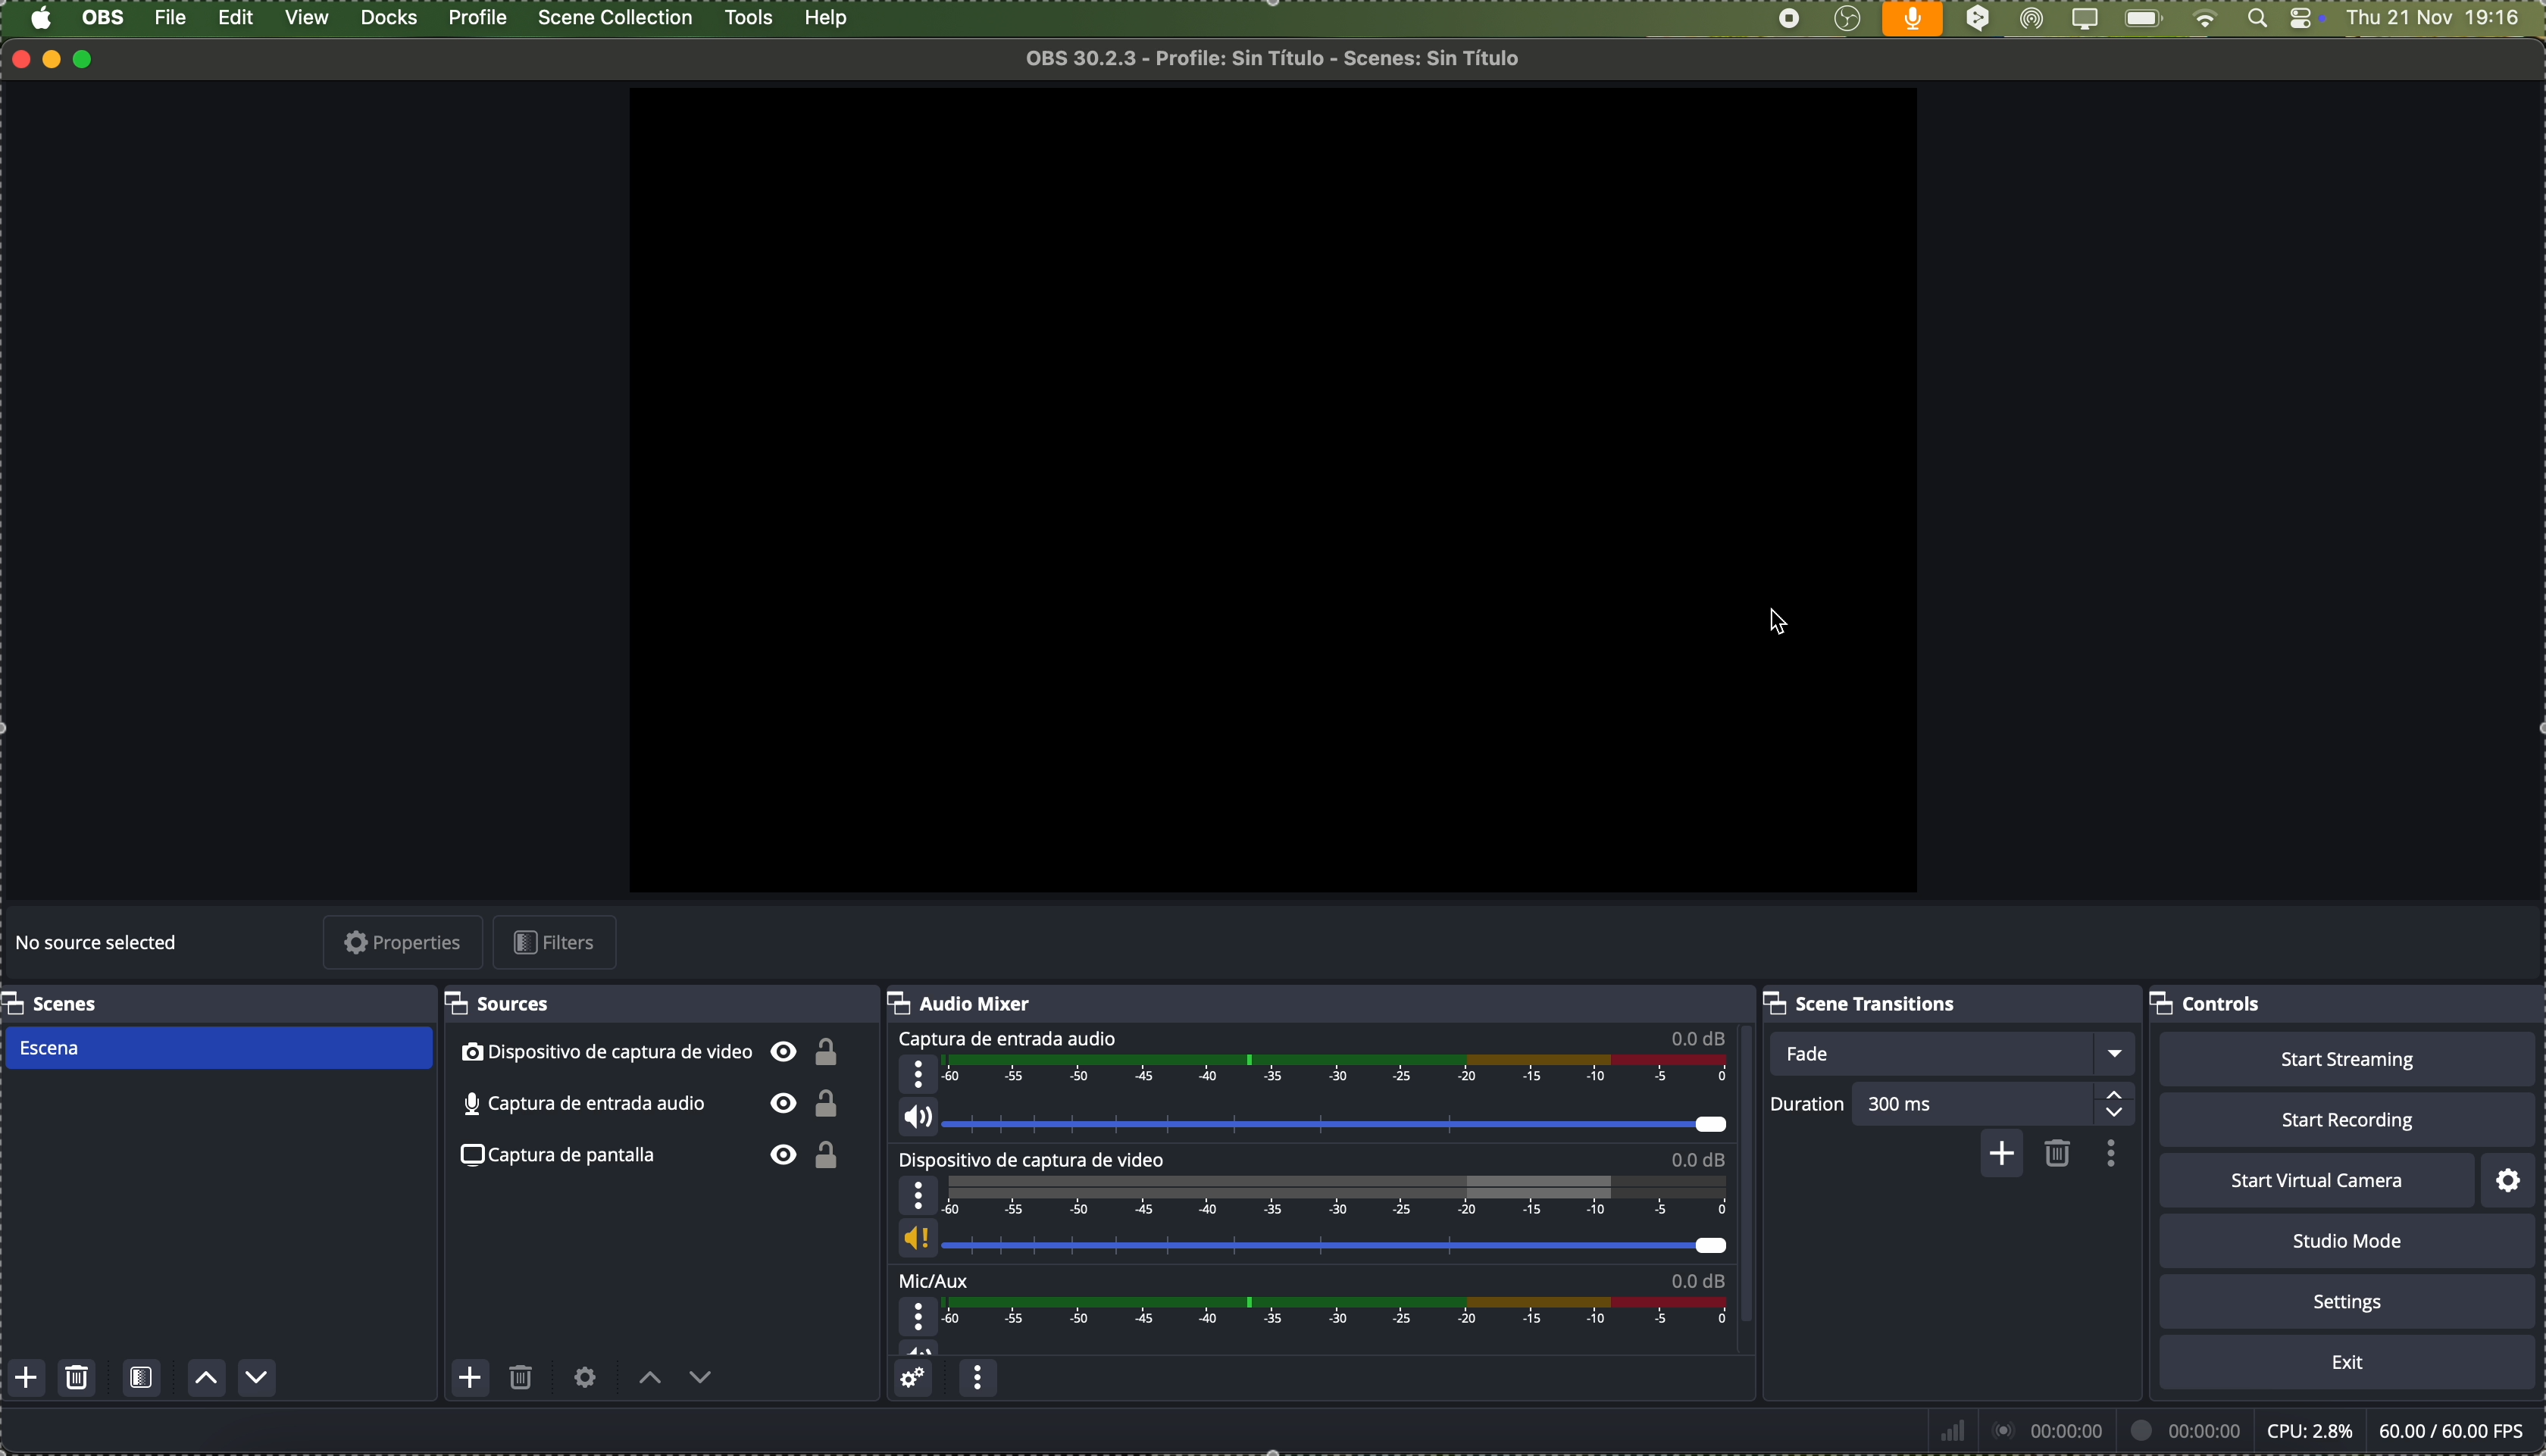 The height and width of the screenshot is (1456, 2546). Describe the element at coordinates (216, 1049) in the screenshot. I see `scene` at that location.